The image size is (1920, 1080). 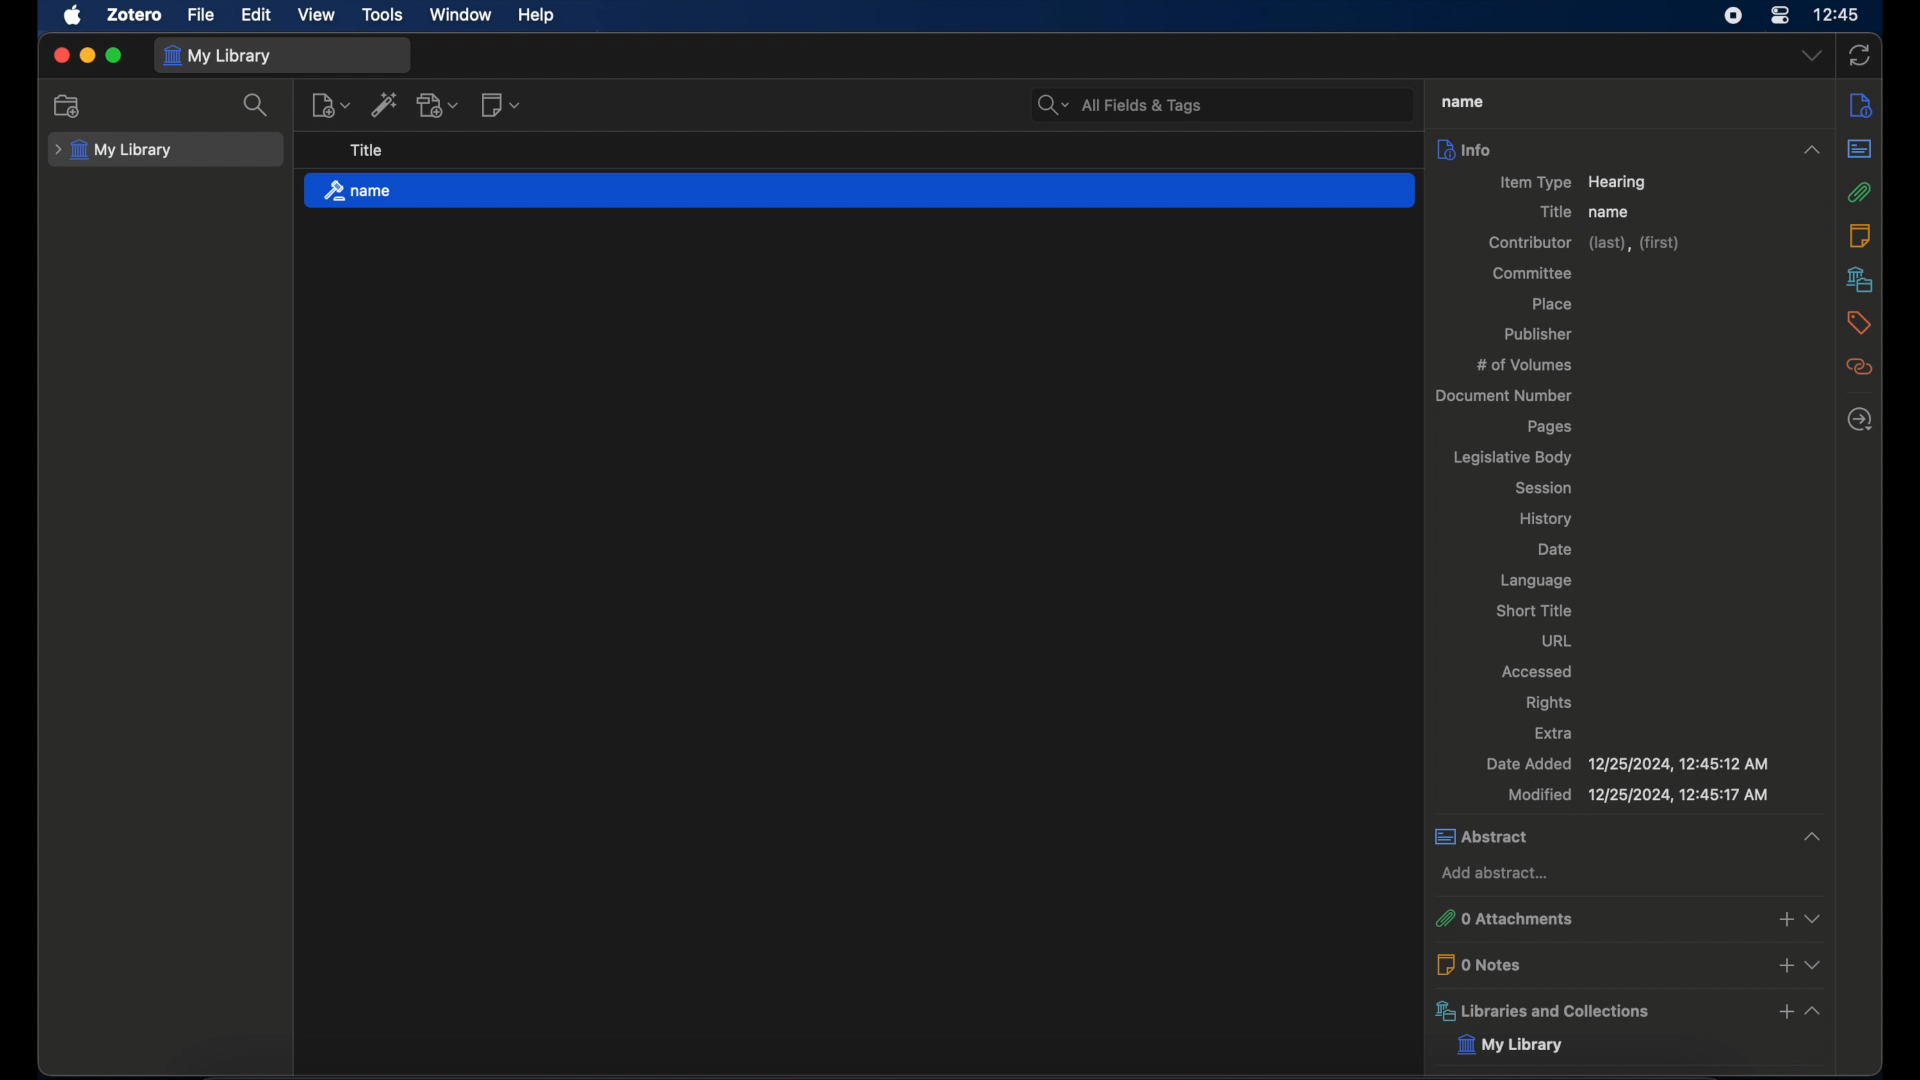 What do you see at coordinates (1552, 427) in the screenshot?
I see `pages` at bounding box center [1552, 427].